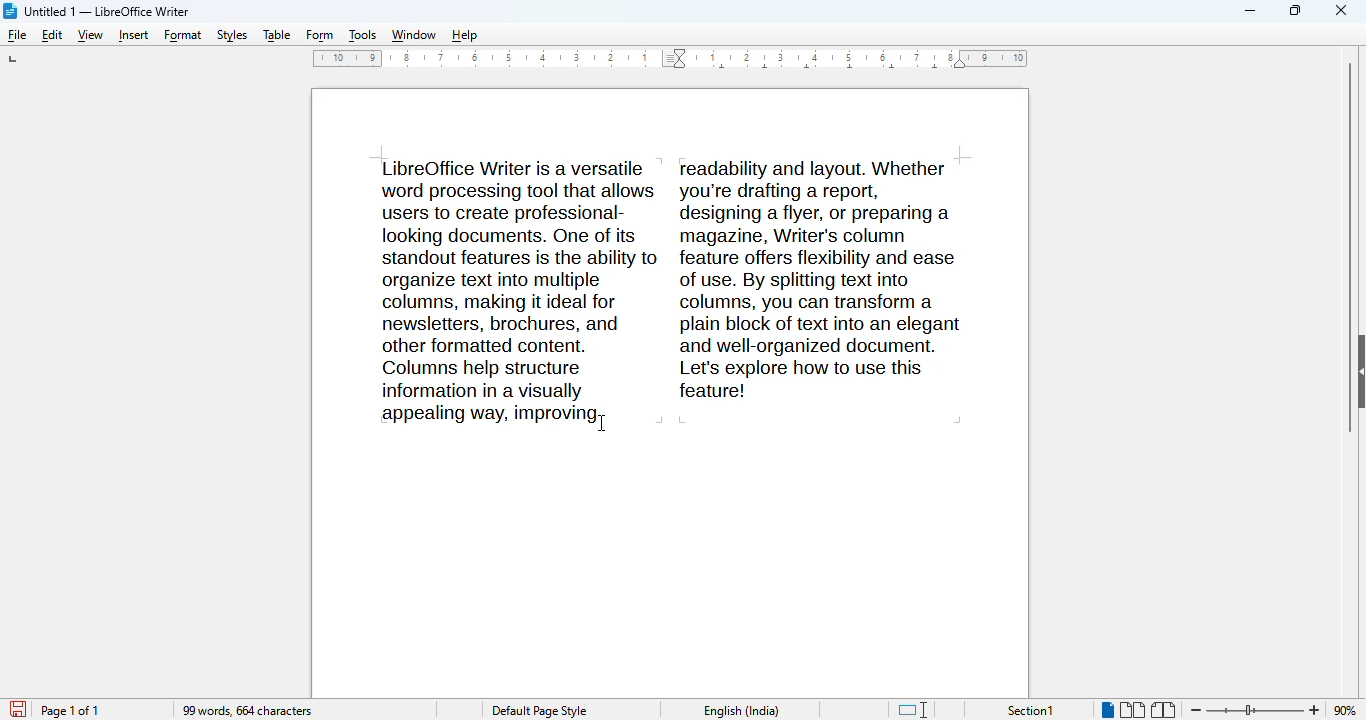  I want to click on title, so click(106, 11).